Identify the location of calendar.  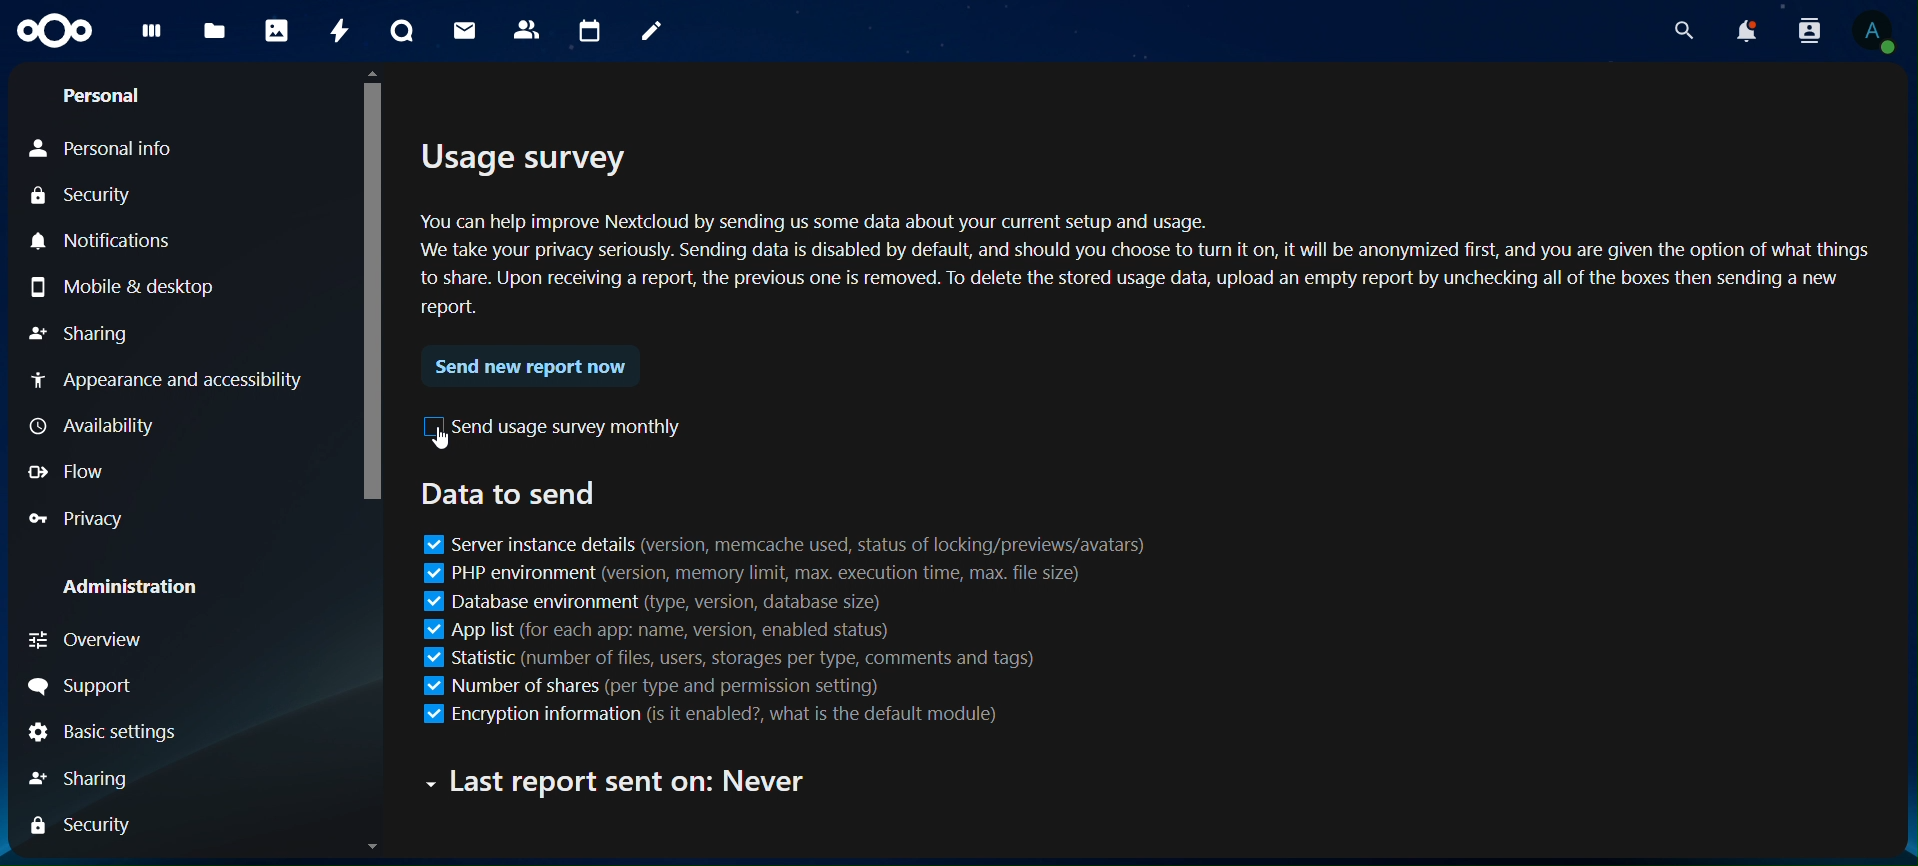
(591, 28).